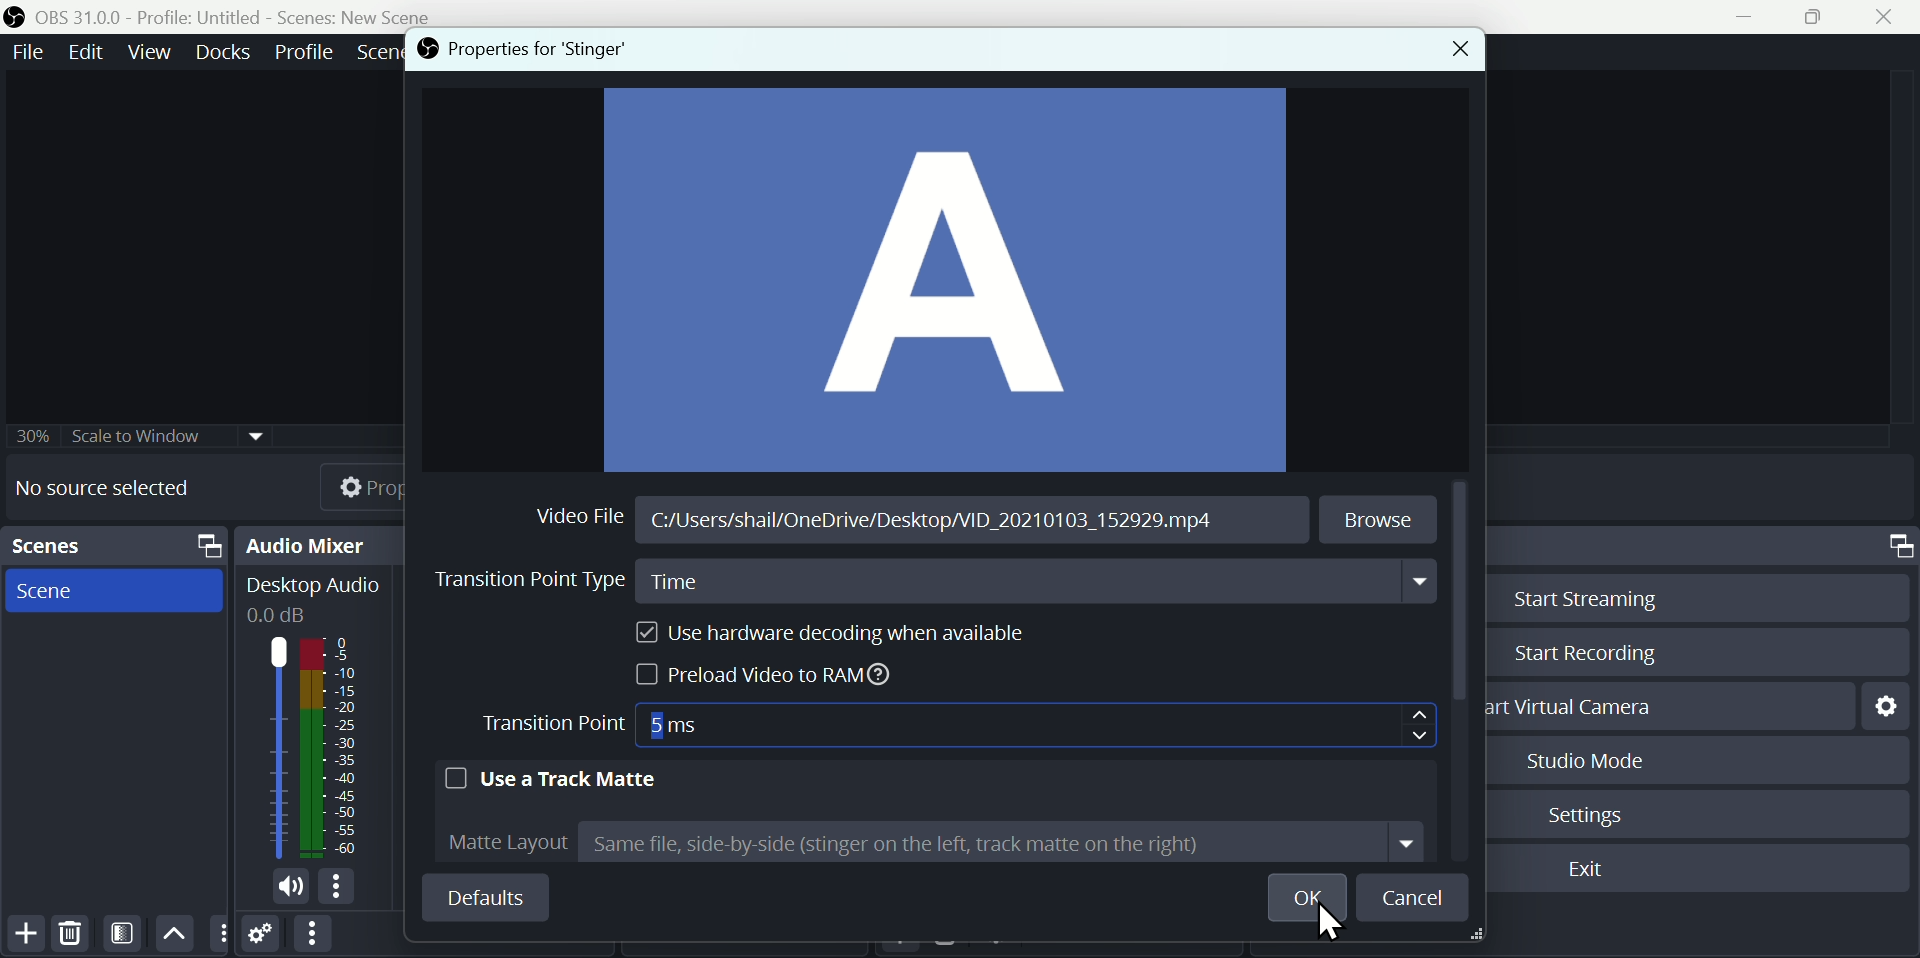 This screenshot has width=1920, height=958. I want to click on Up, so click(175, 932).